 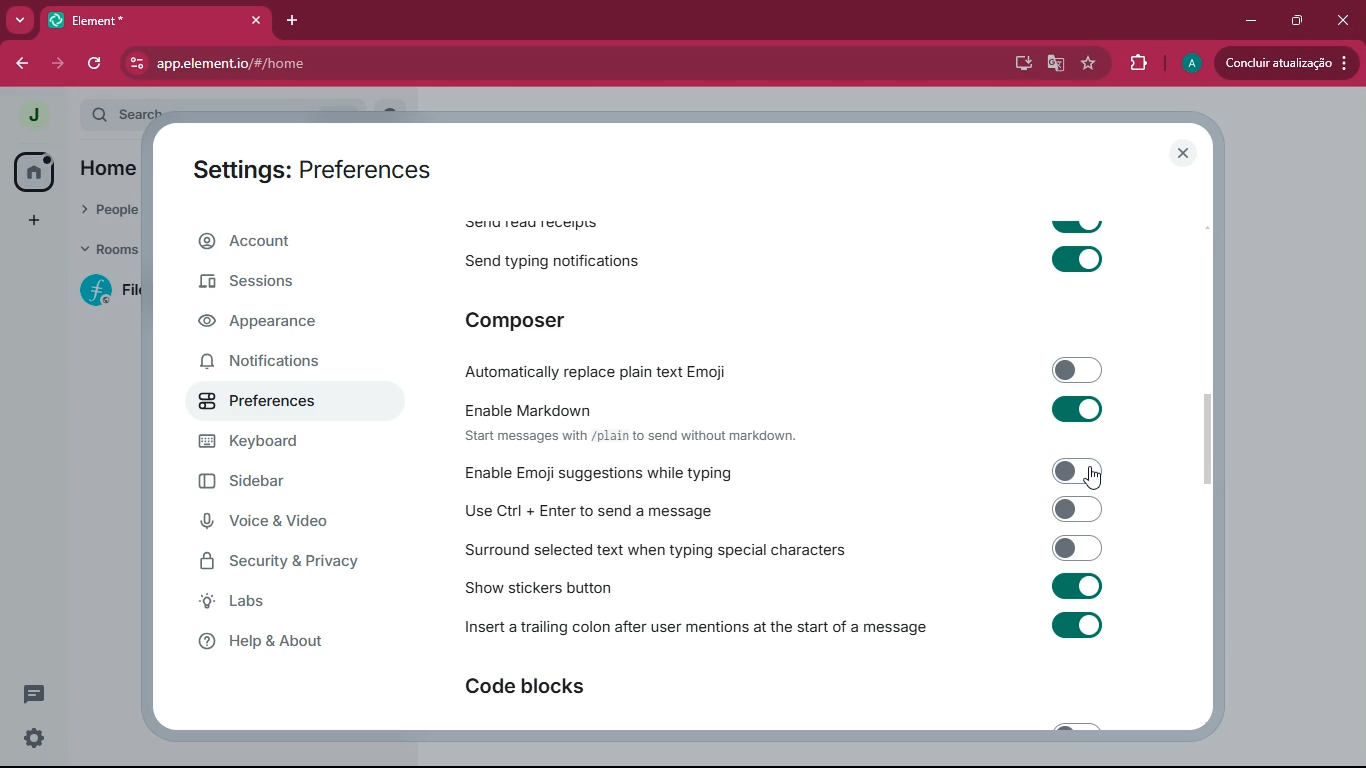 What do you see at coordinates (805, 420) in the screenshot?
I see `enable markdown` at bounding box center [805, 420].